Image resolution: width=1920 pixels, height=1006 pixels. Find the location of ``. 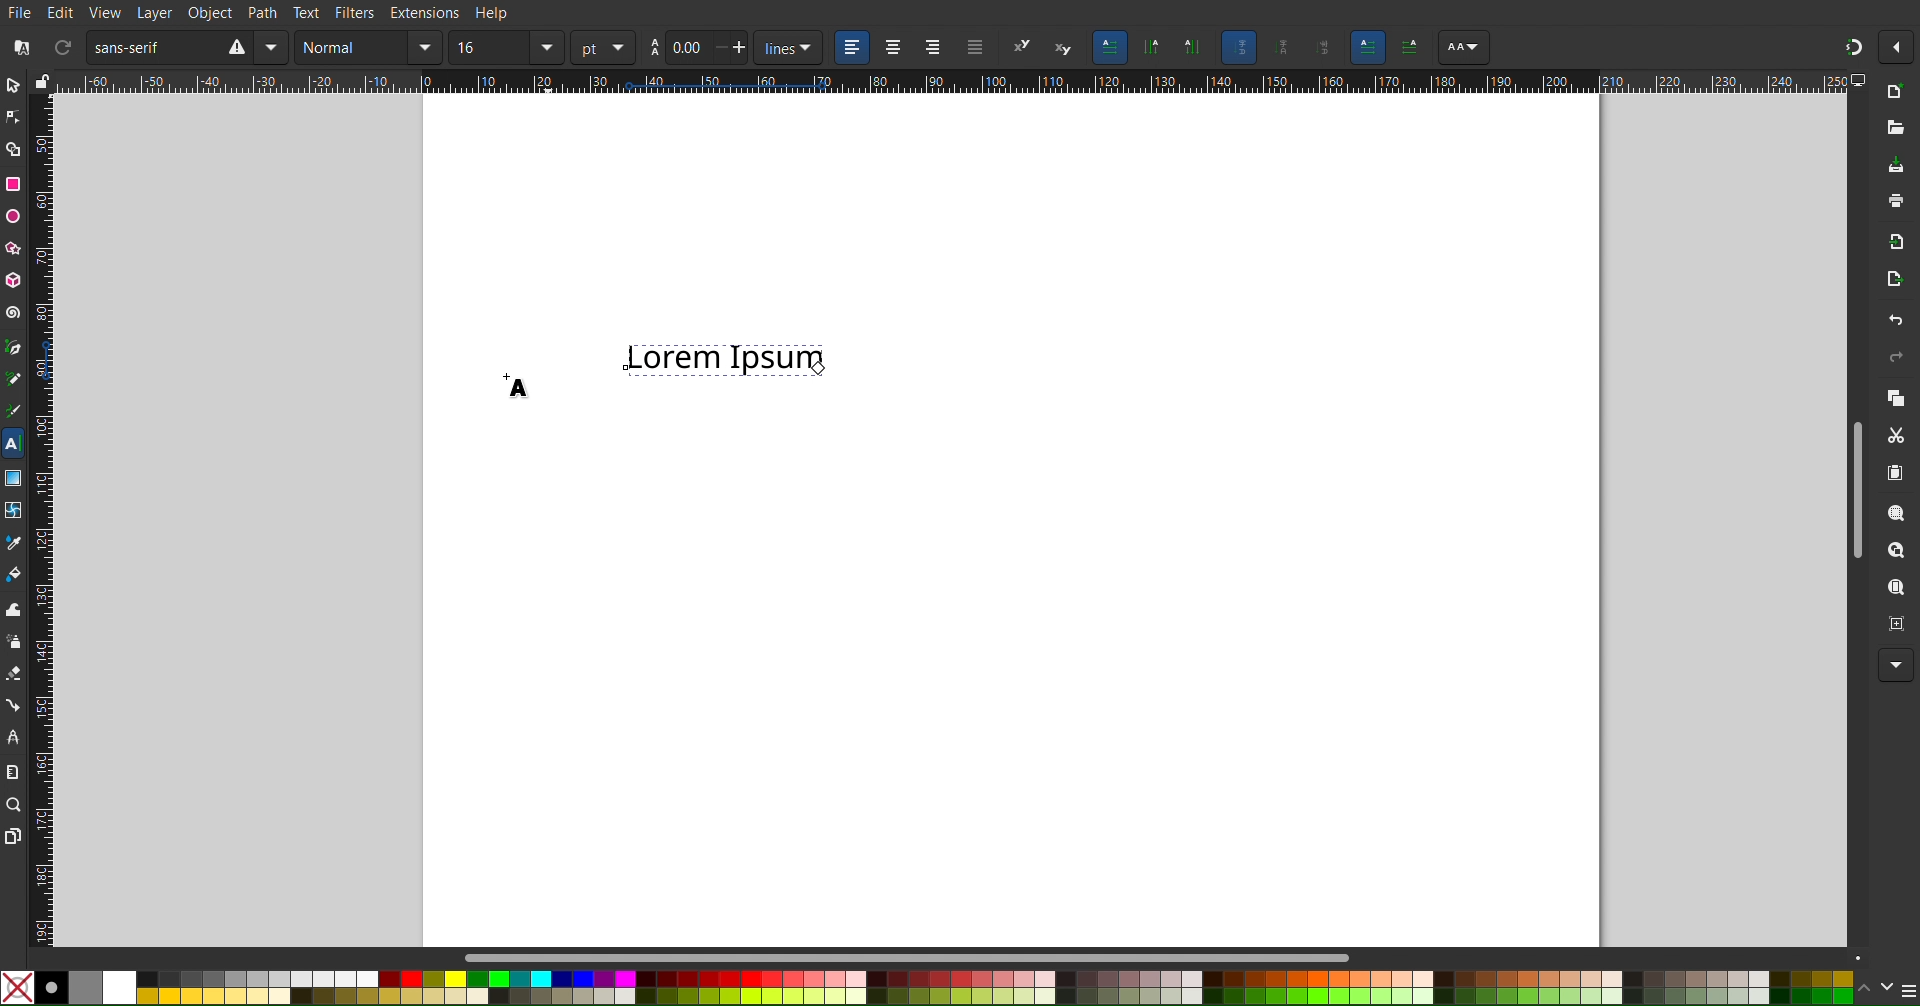

 is located at coordinates (1320, 49).